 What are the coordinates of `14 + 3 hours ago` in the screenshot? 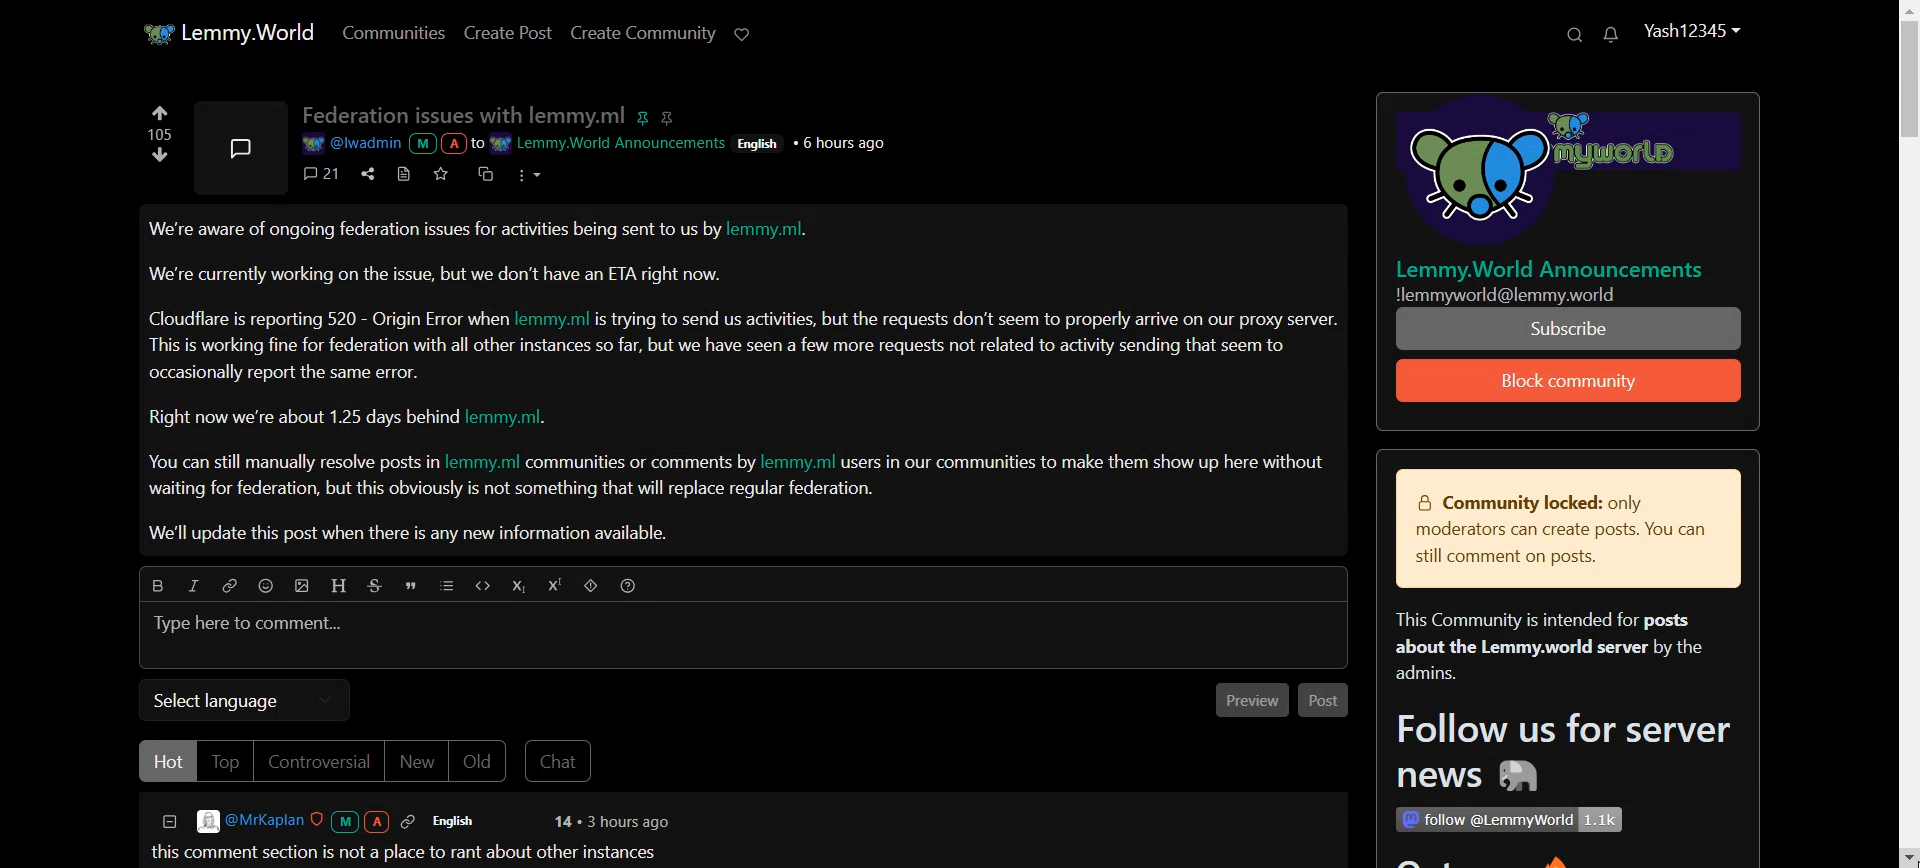 It's located at (602, 822).